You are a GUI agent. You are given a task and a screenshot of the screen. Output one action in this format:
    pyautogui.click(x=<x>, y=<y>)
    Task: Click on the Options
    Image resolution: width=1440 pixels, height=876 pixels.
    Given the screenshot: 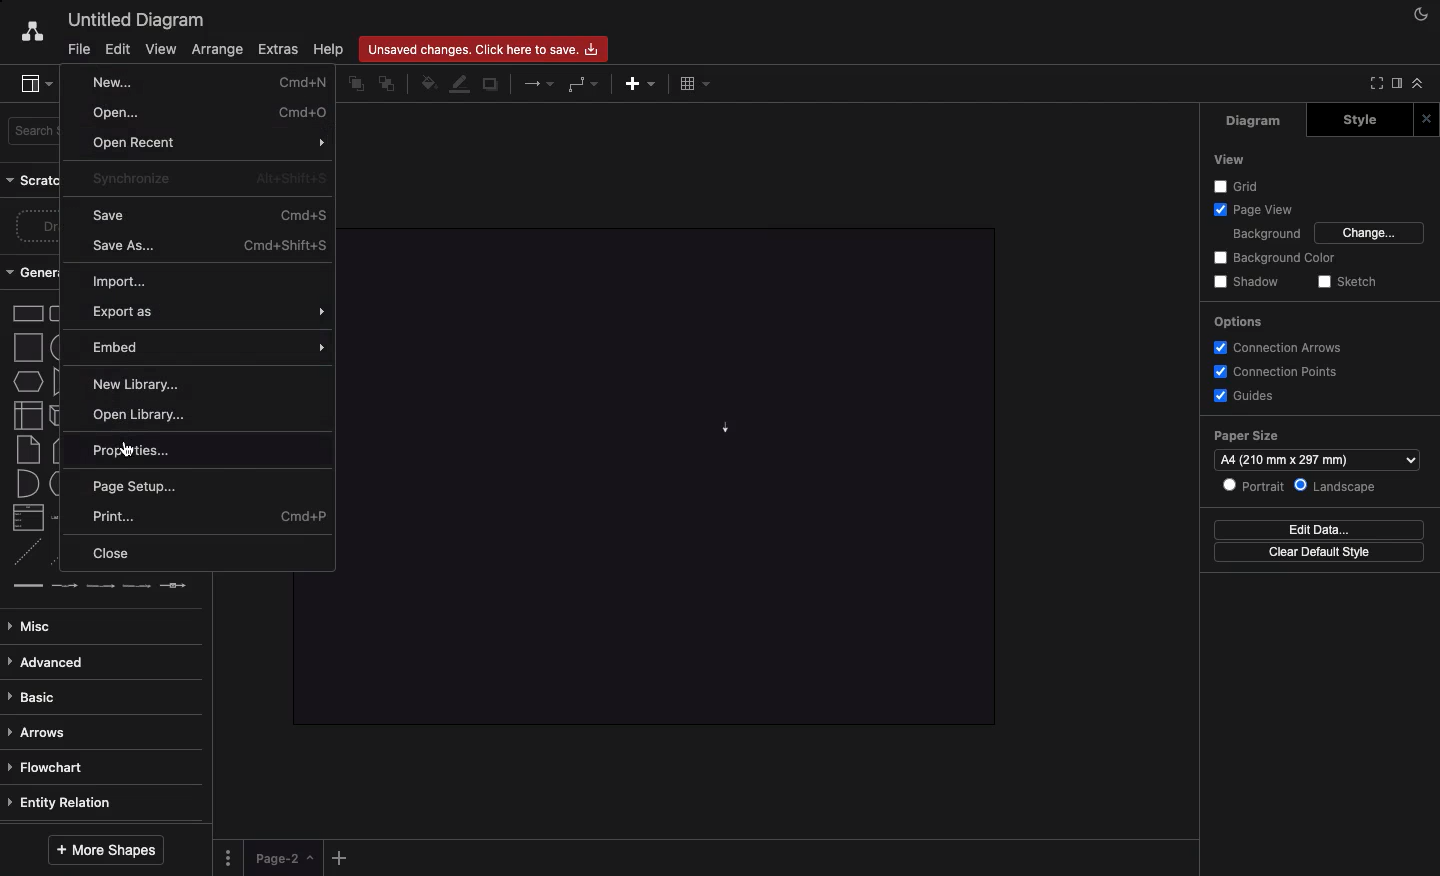 What is the action you would take?
    pyautogui.click(x=231, y=856)
    